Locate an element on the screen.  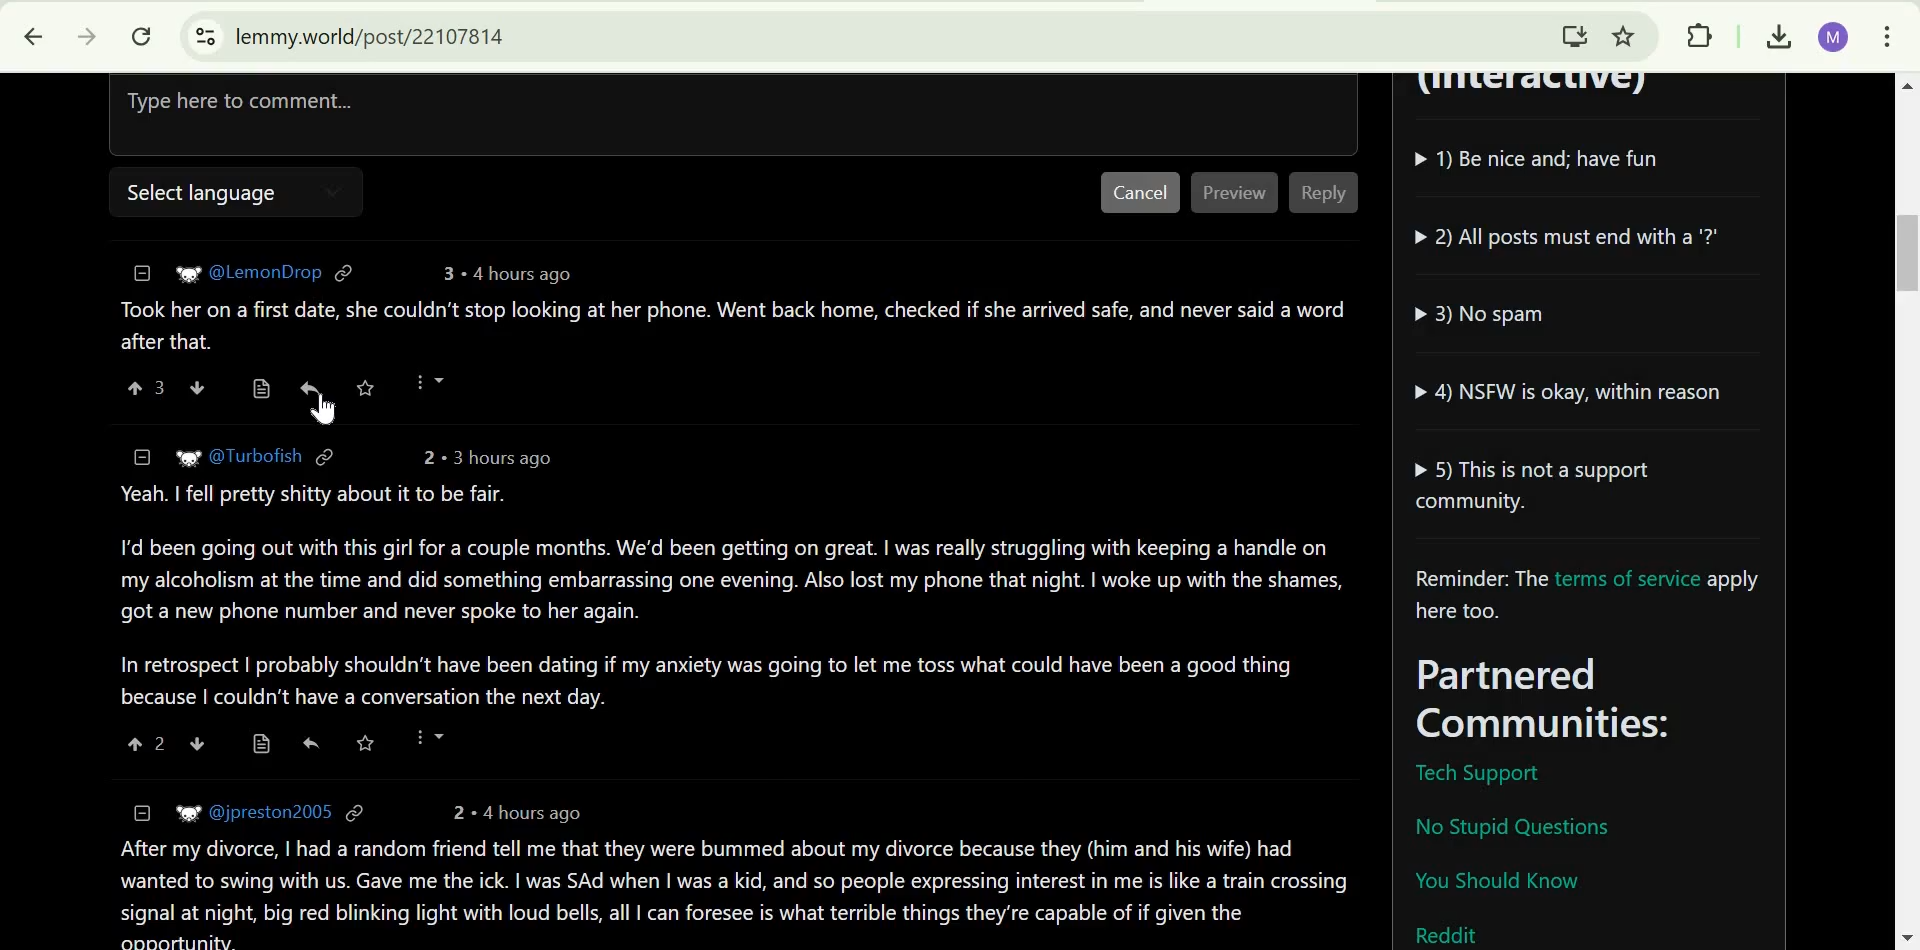
downvote is located at coordinates (196, 388).